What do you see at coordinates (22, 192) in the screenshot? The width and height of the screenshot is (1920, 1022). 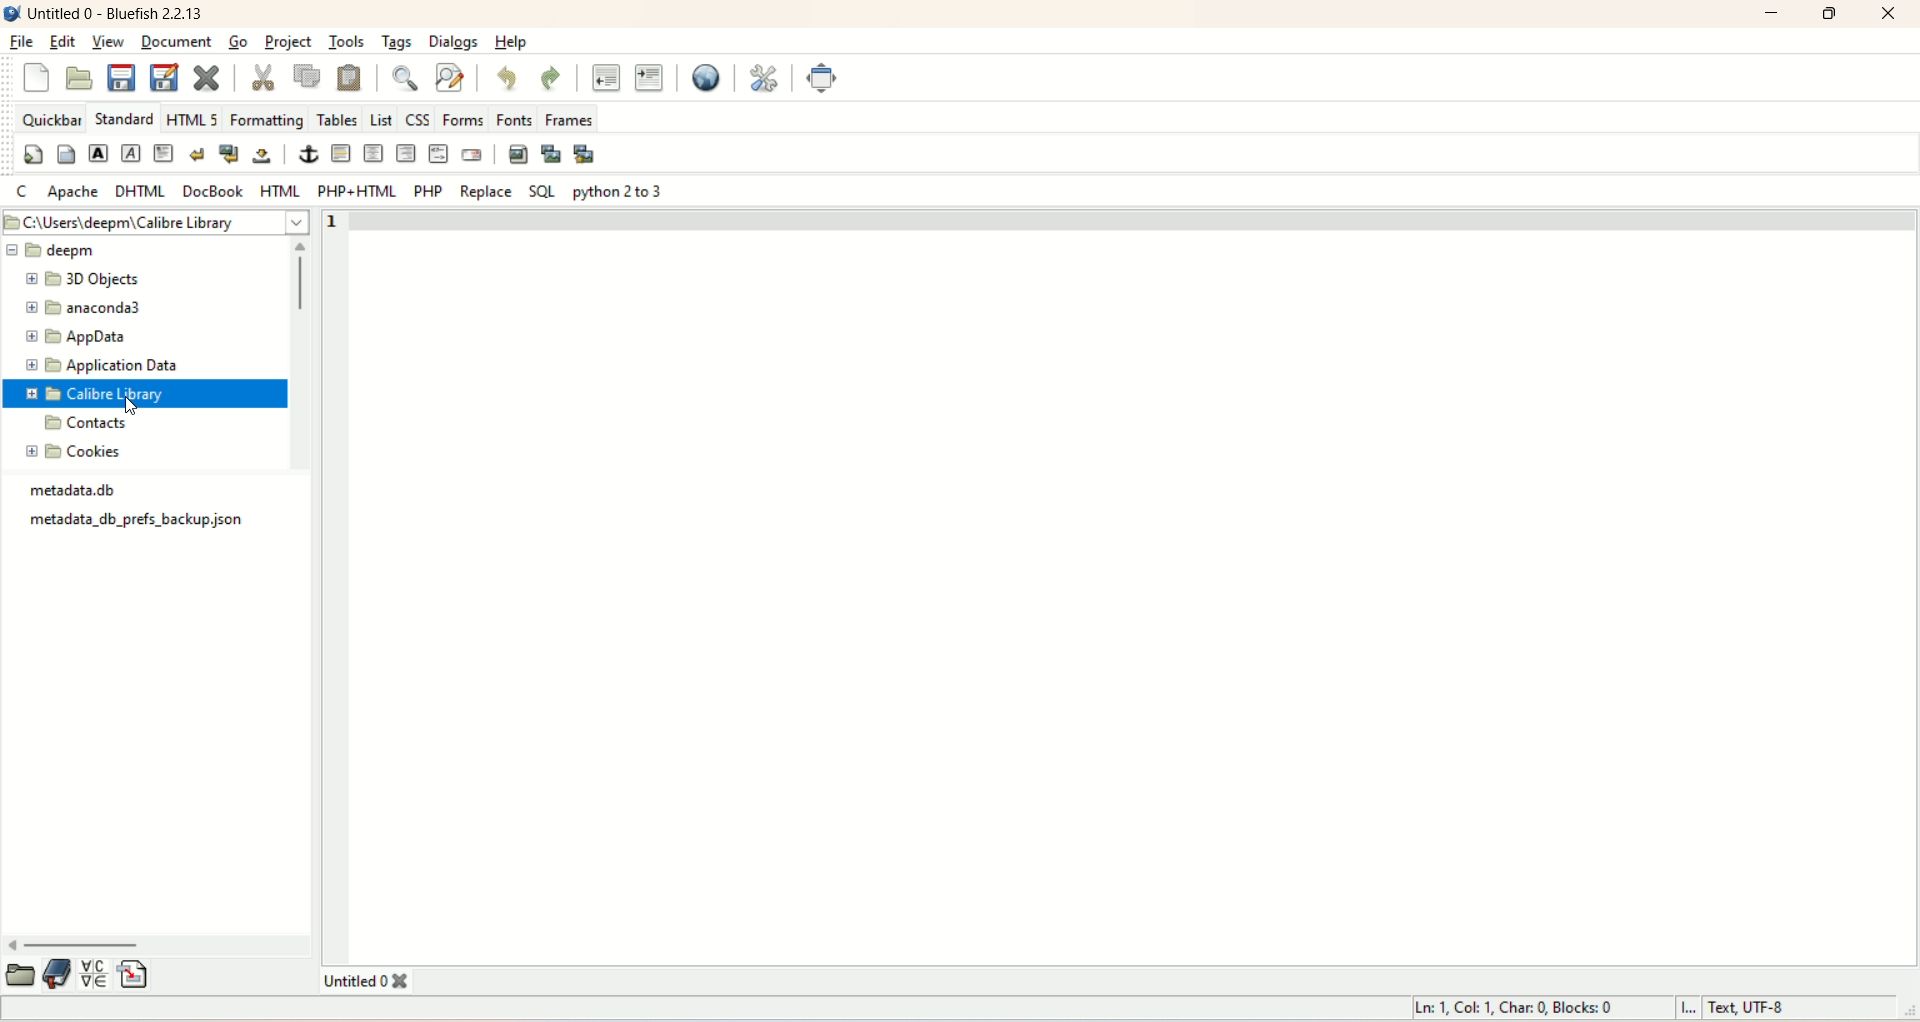 I see `C` at bounding box center [22, 192].